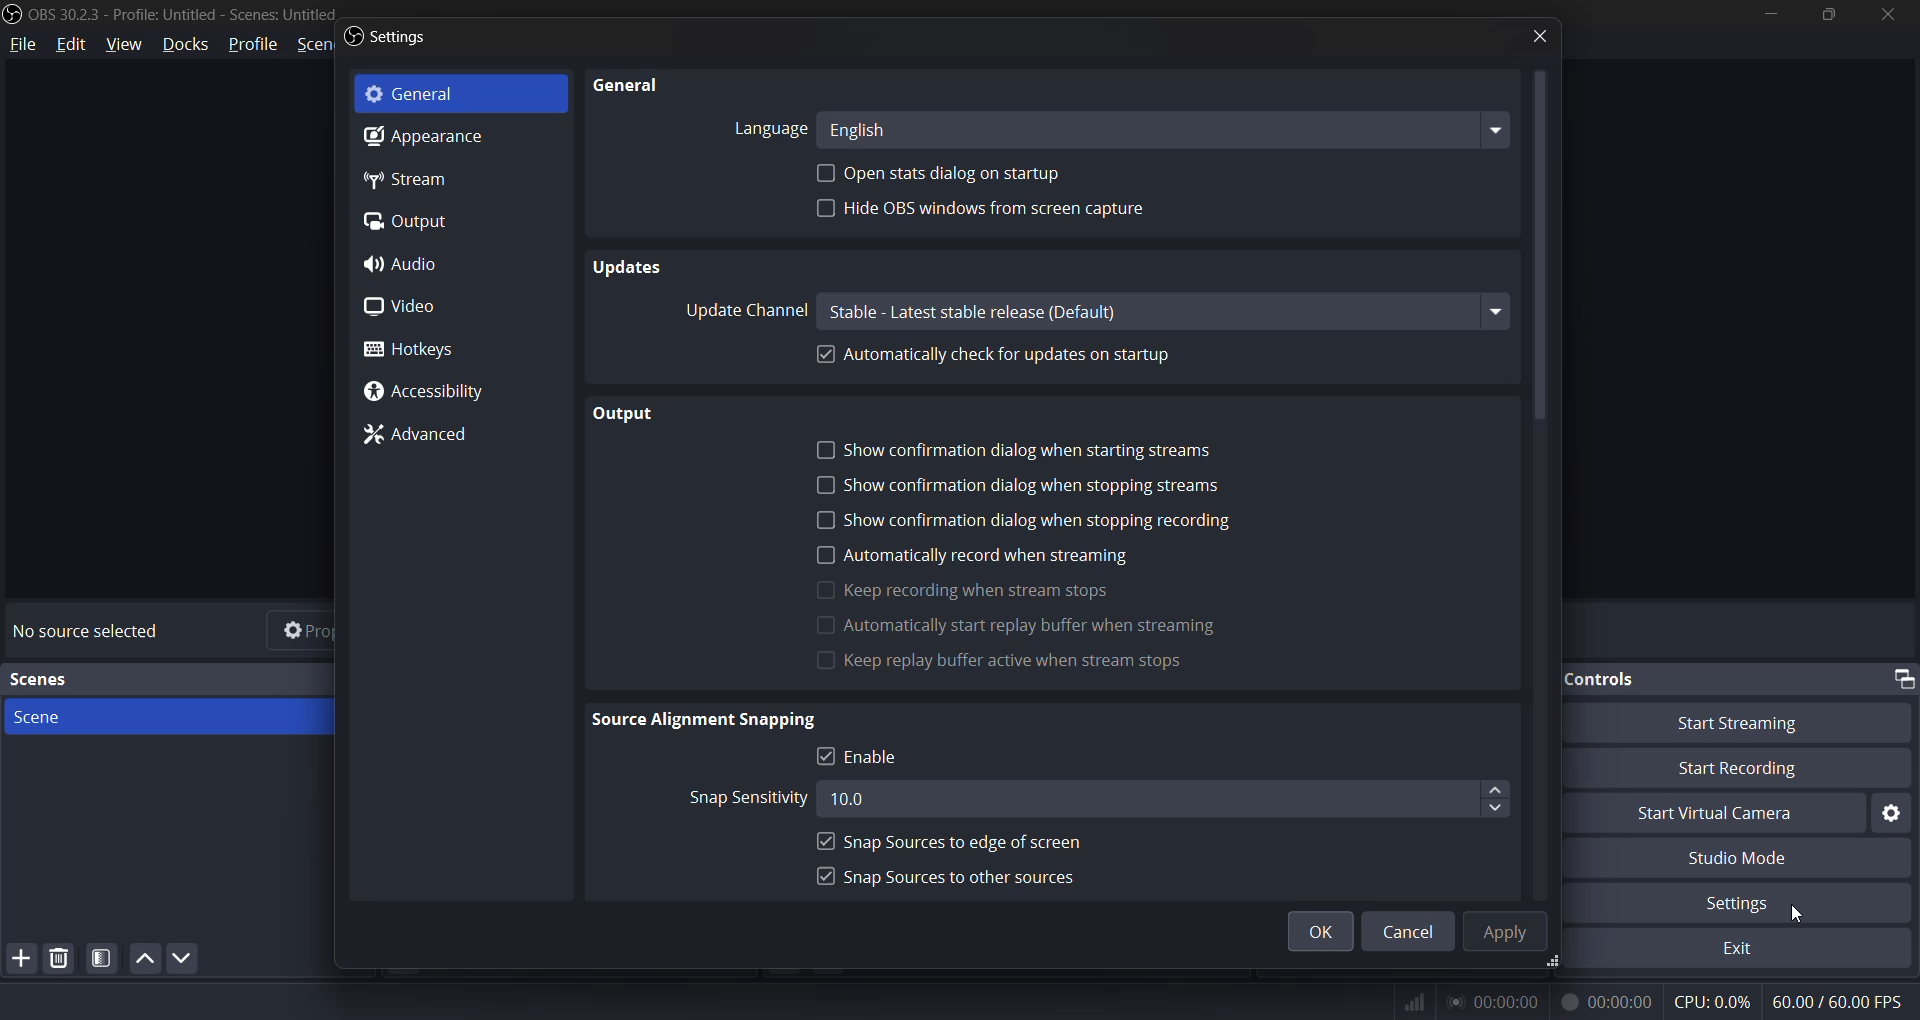 This screenshot has width=1920, height=1020. I want to click on output, so click(634, 417).